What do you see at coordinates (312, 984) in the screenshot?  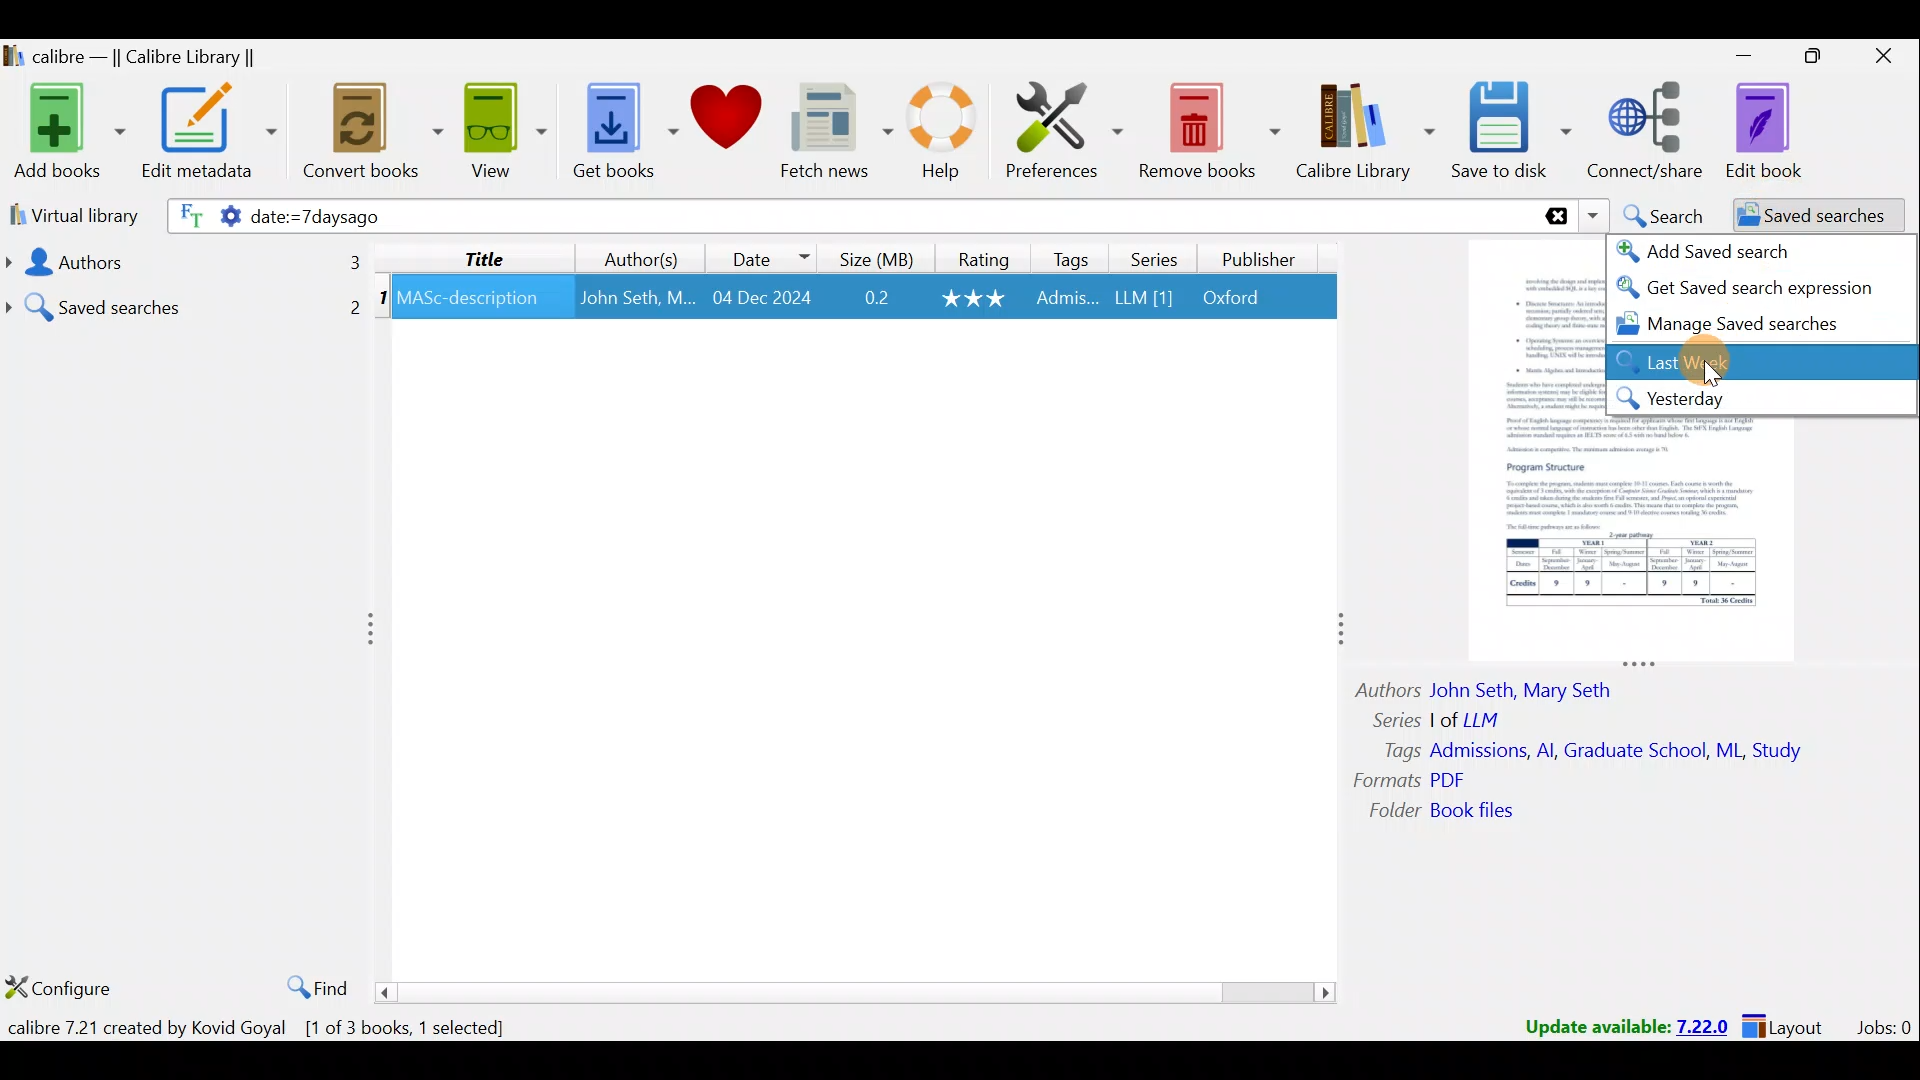 I see `Find` at bounding box center [312, 984].